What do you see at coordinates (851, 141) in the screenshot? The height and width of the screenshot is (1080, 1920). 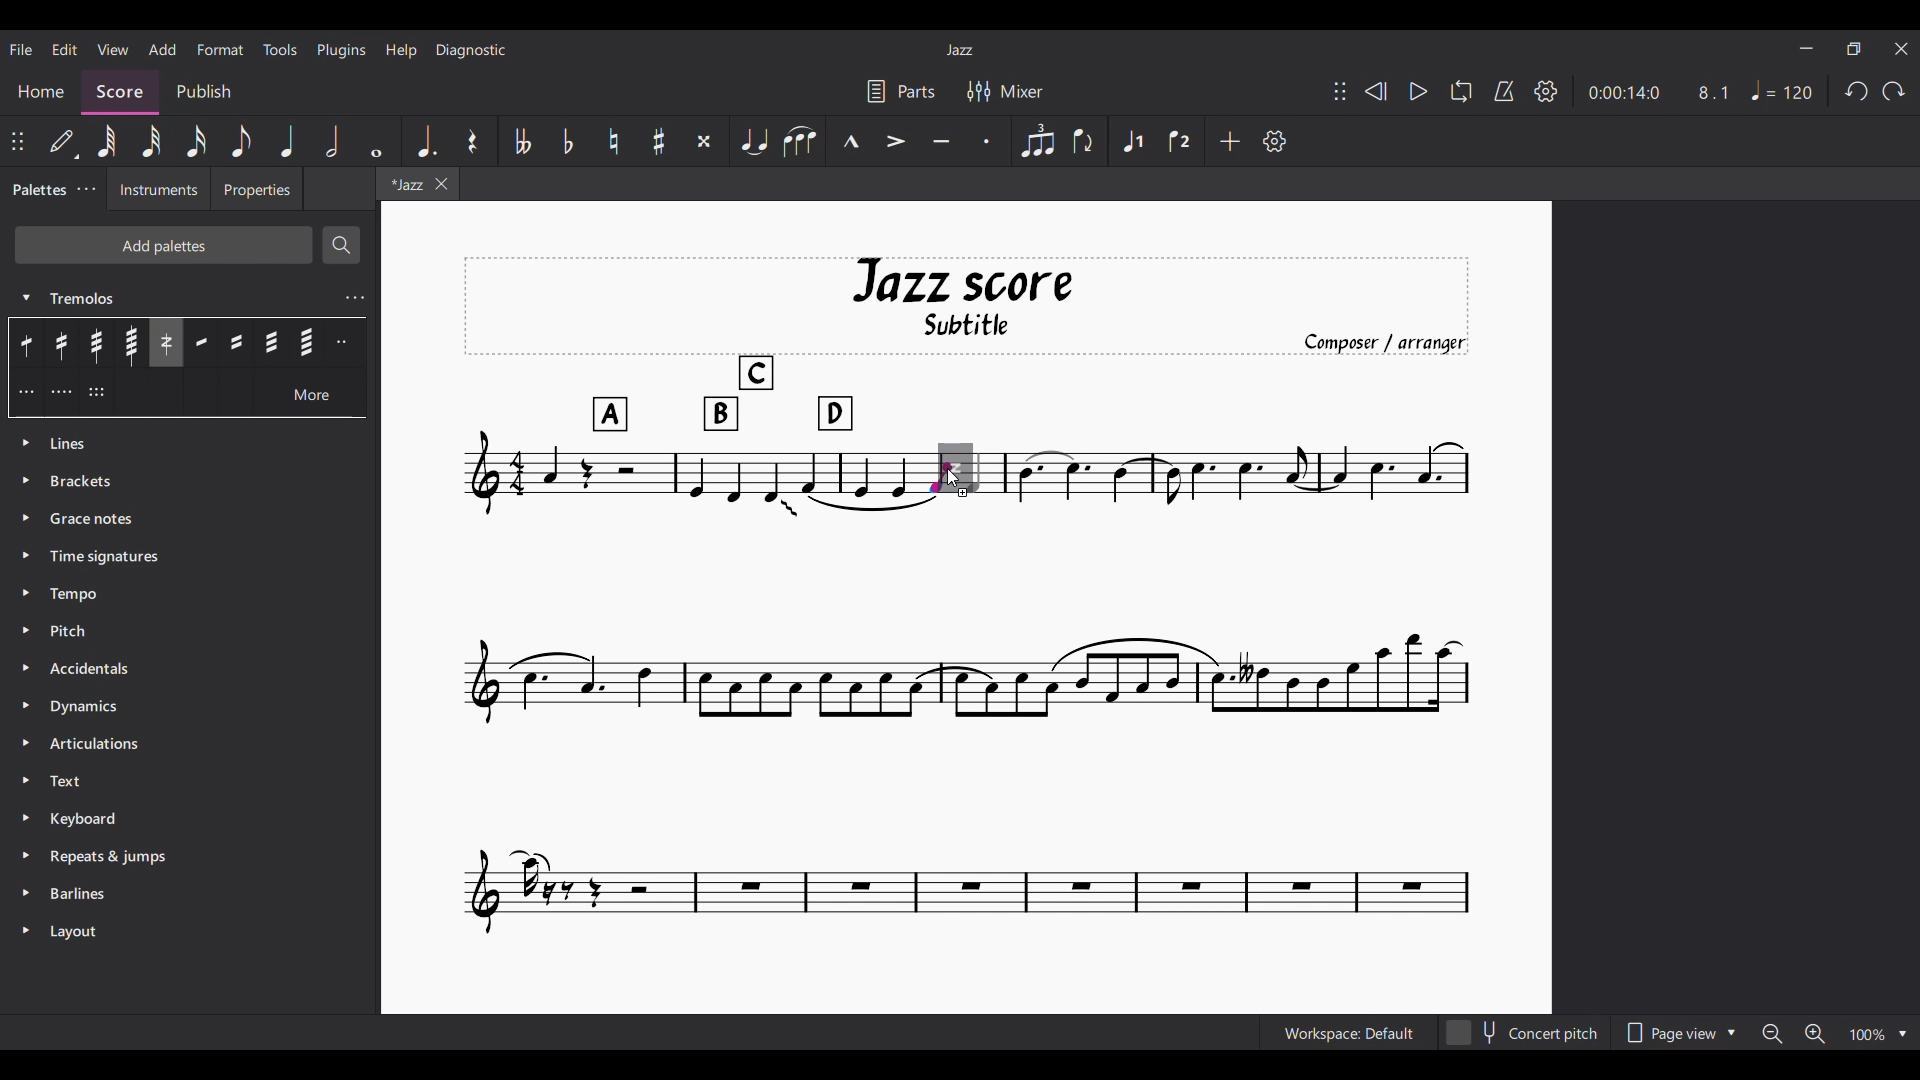 I see `Marcato` at bounding box center [851, 141].